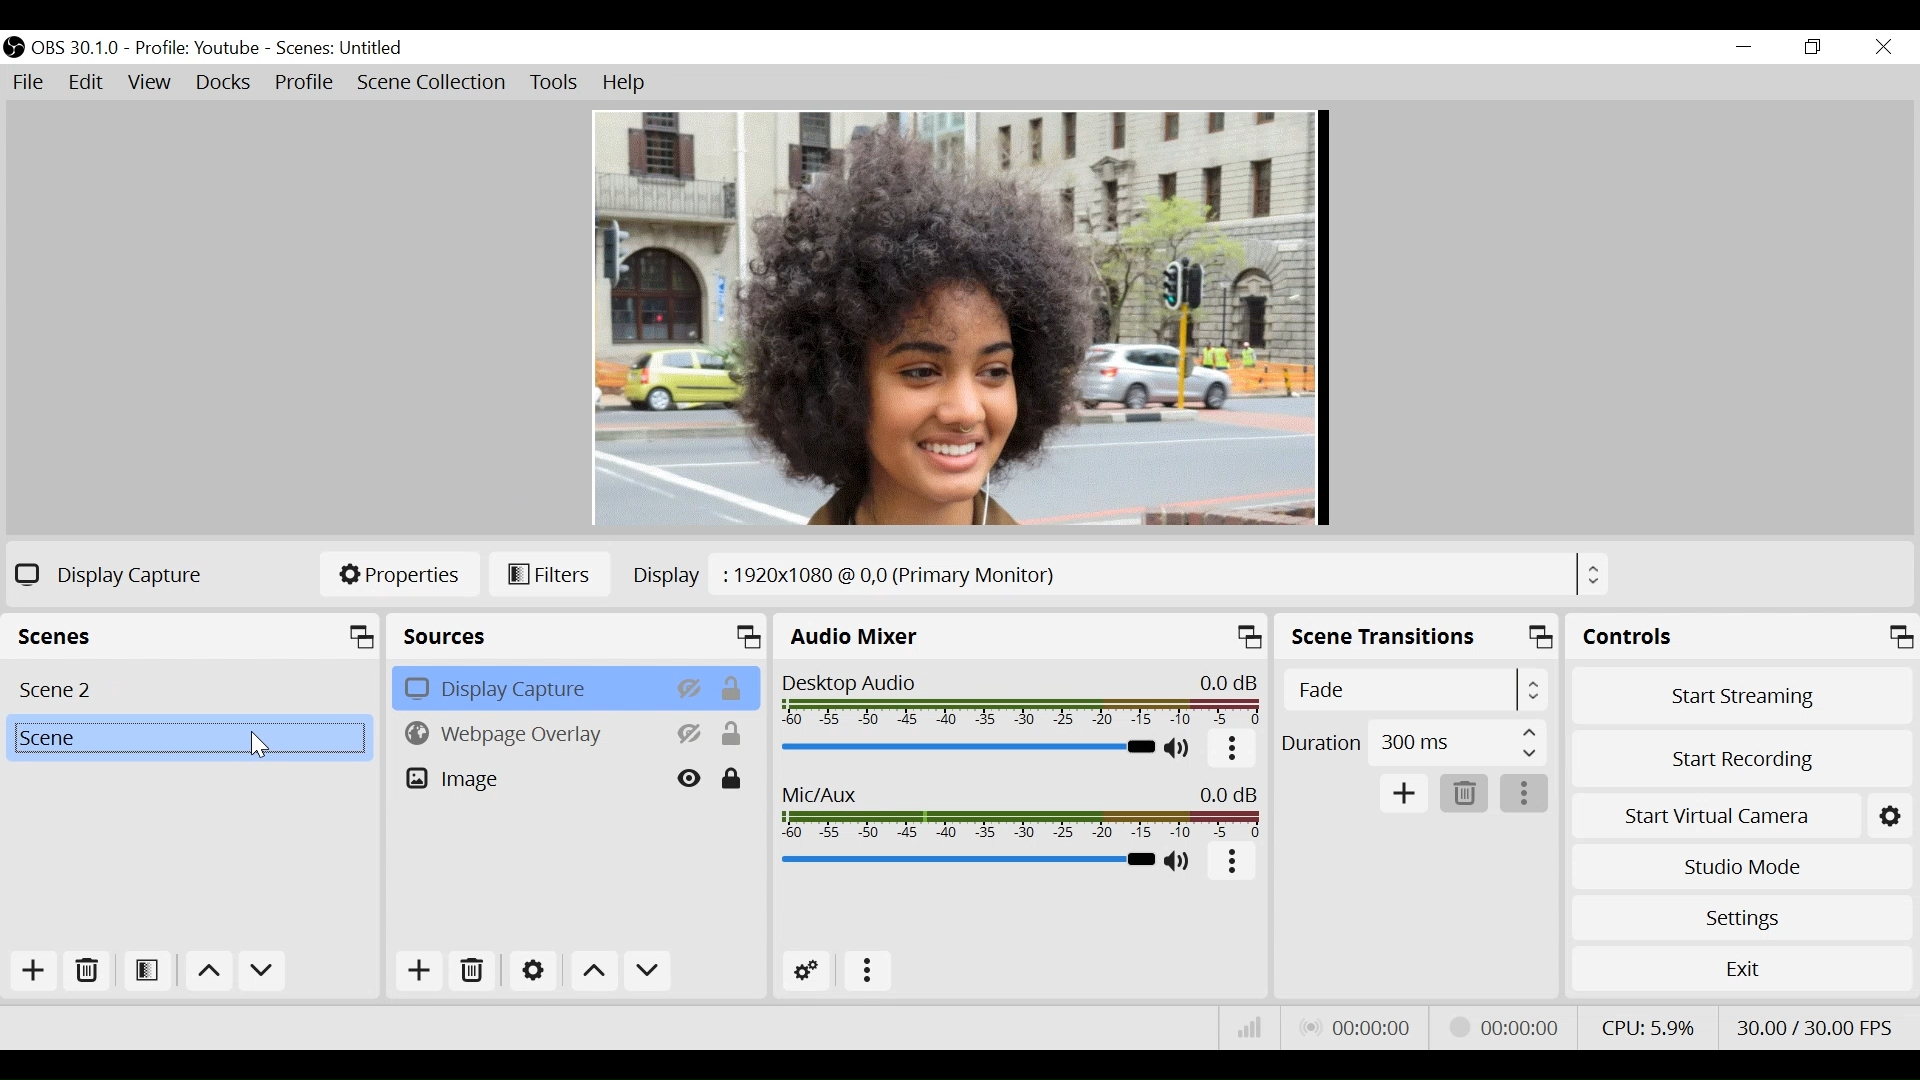 This screenshot has height=1080, width=1920. What do you see at coordinates (965, 860) in the screenshot?
I see `Mic/Aux` at bounding box center [965, 860].